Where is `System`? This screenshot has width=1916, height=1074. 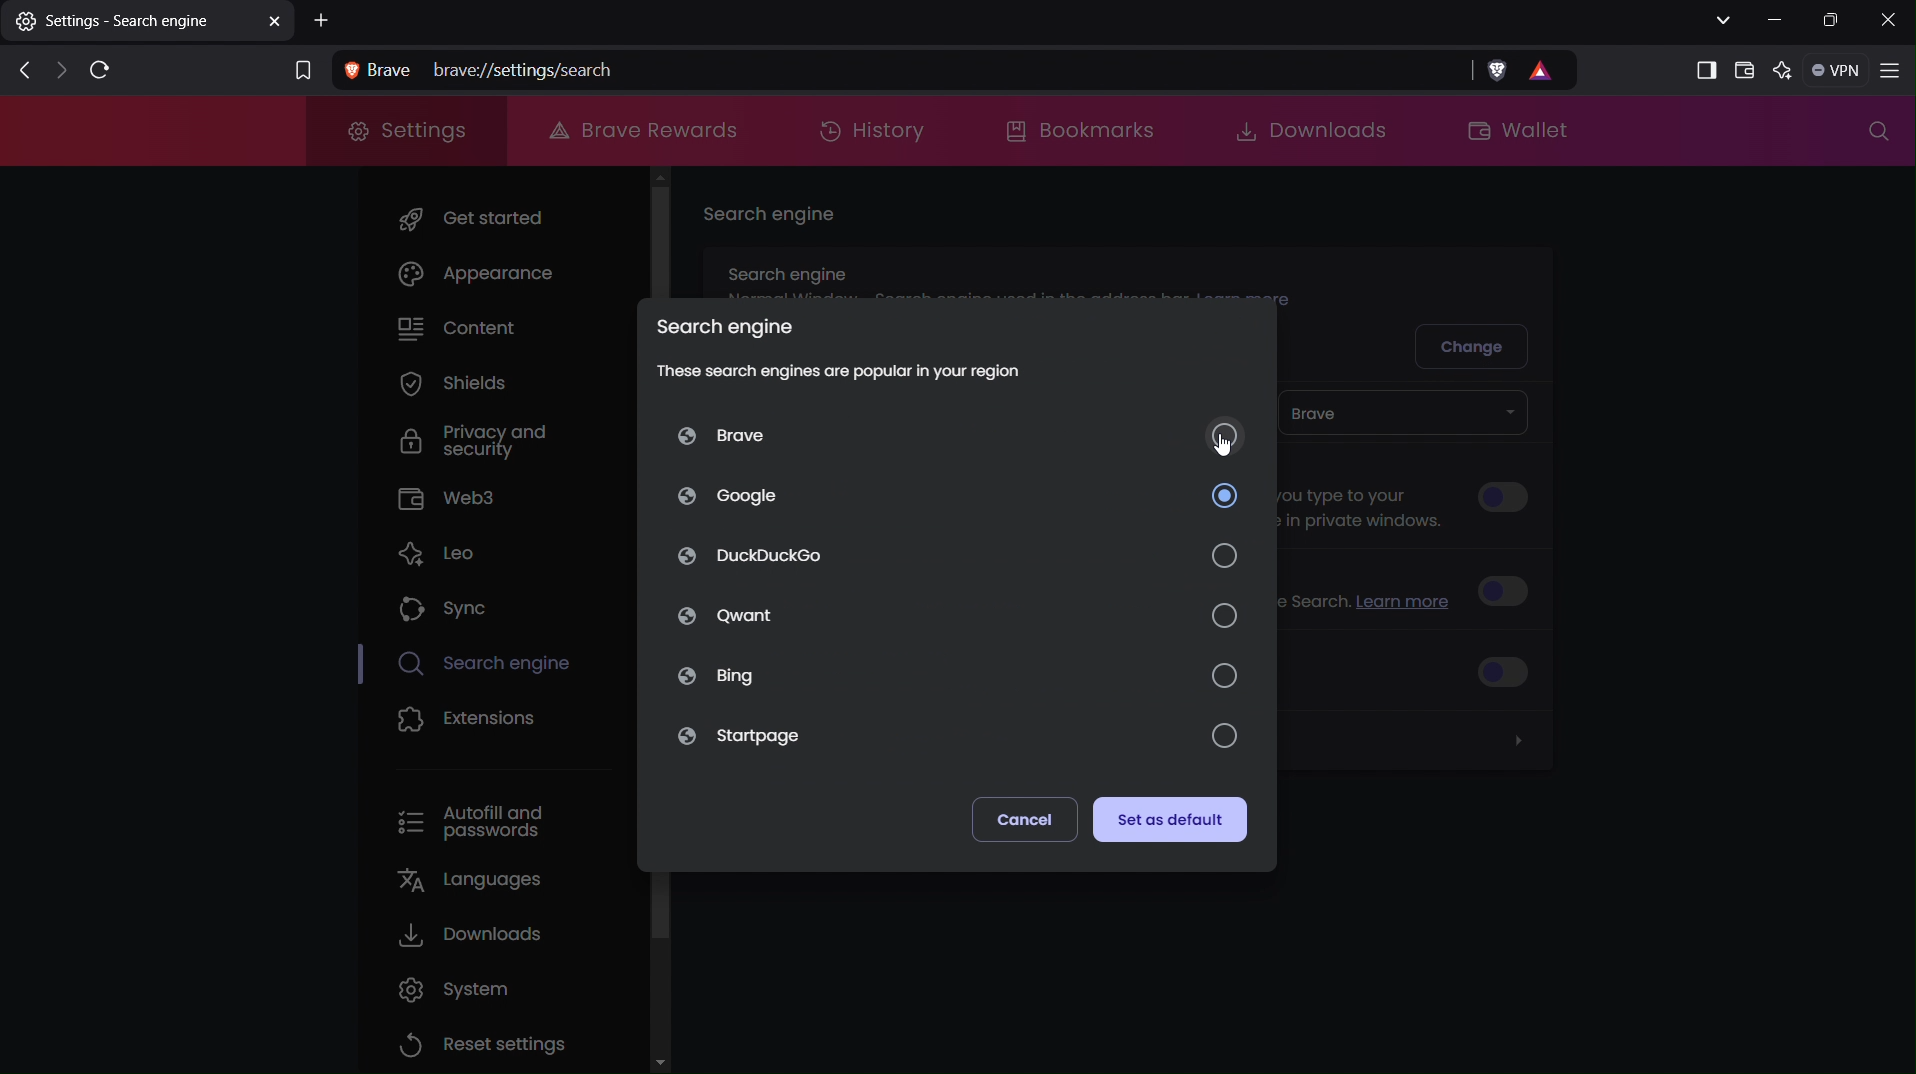
System is located at coordinates (469, 989).